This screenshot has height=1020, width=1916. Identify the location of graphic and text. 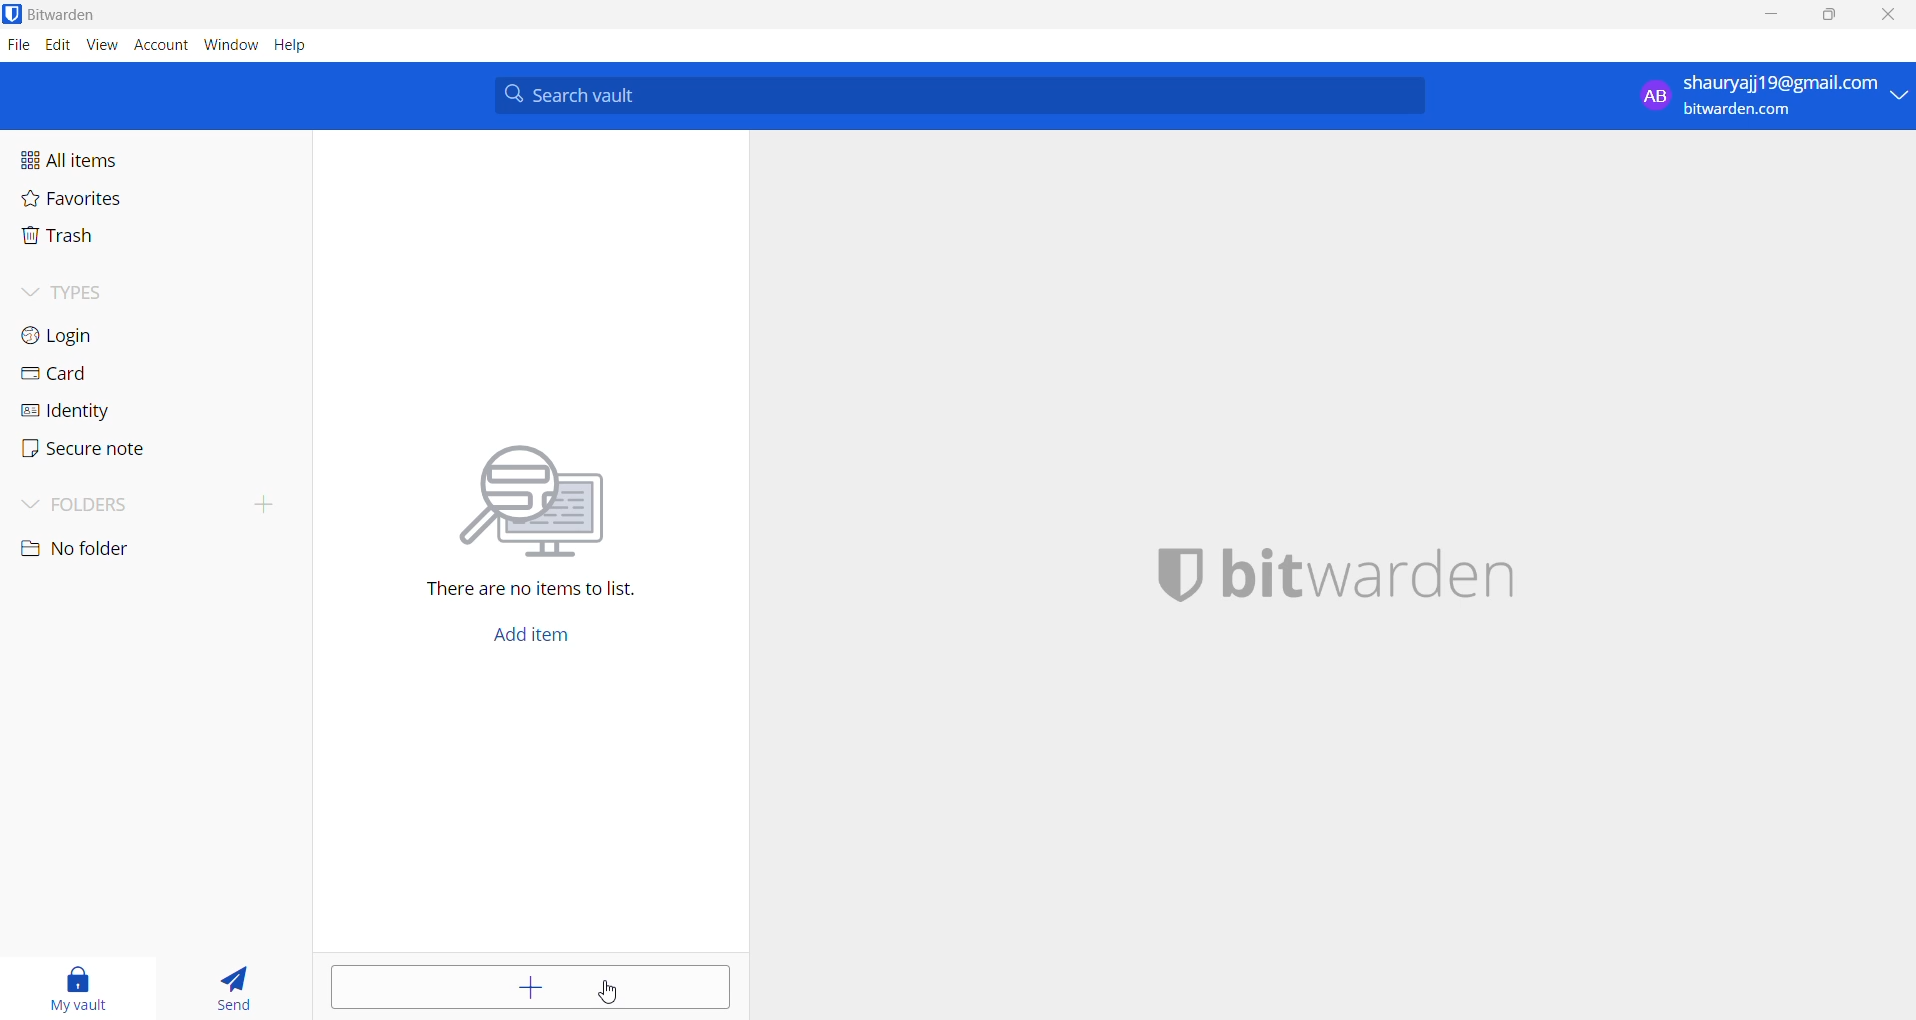
(535, 508).